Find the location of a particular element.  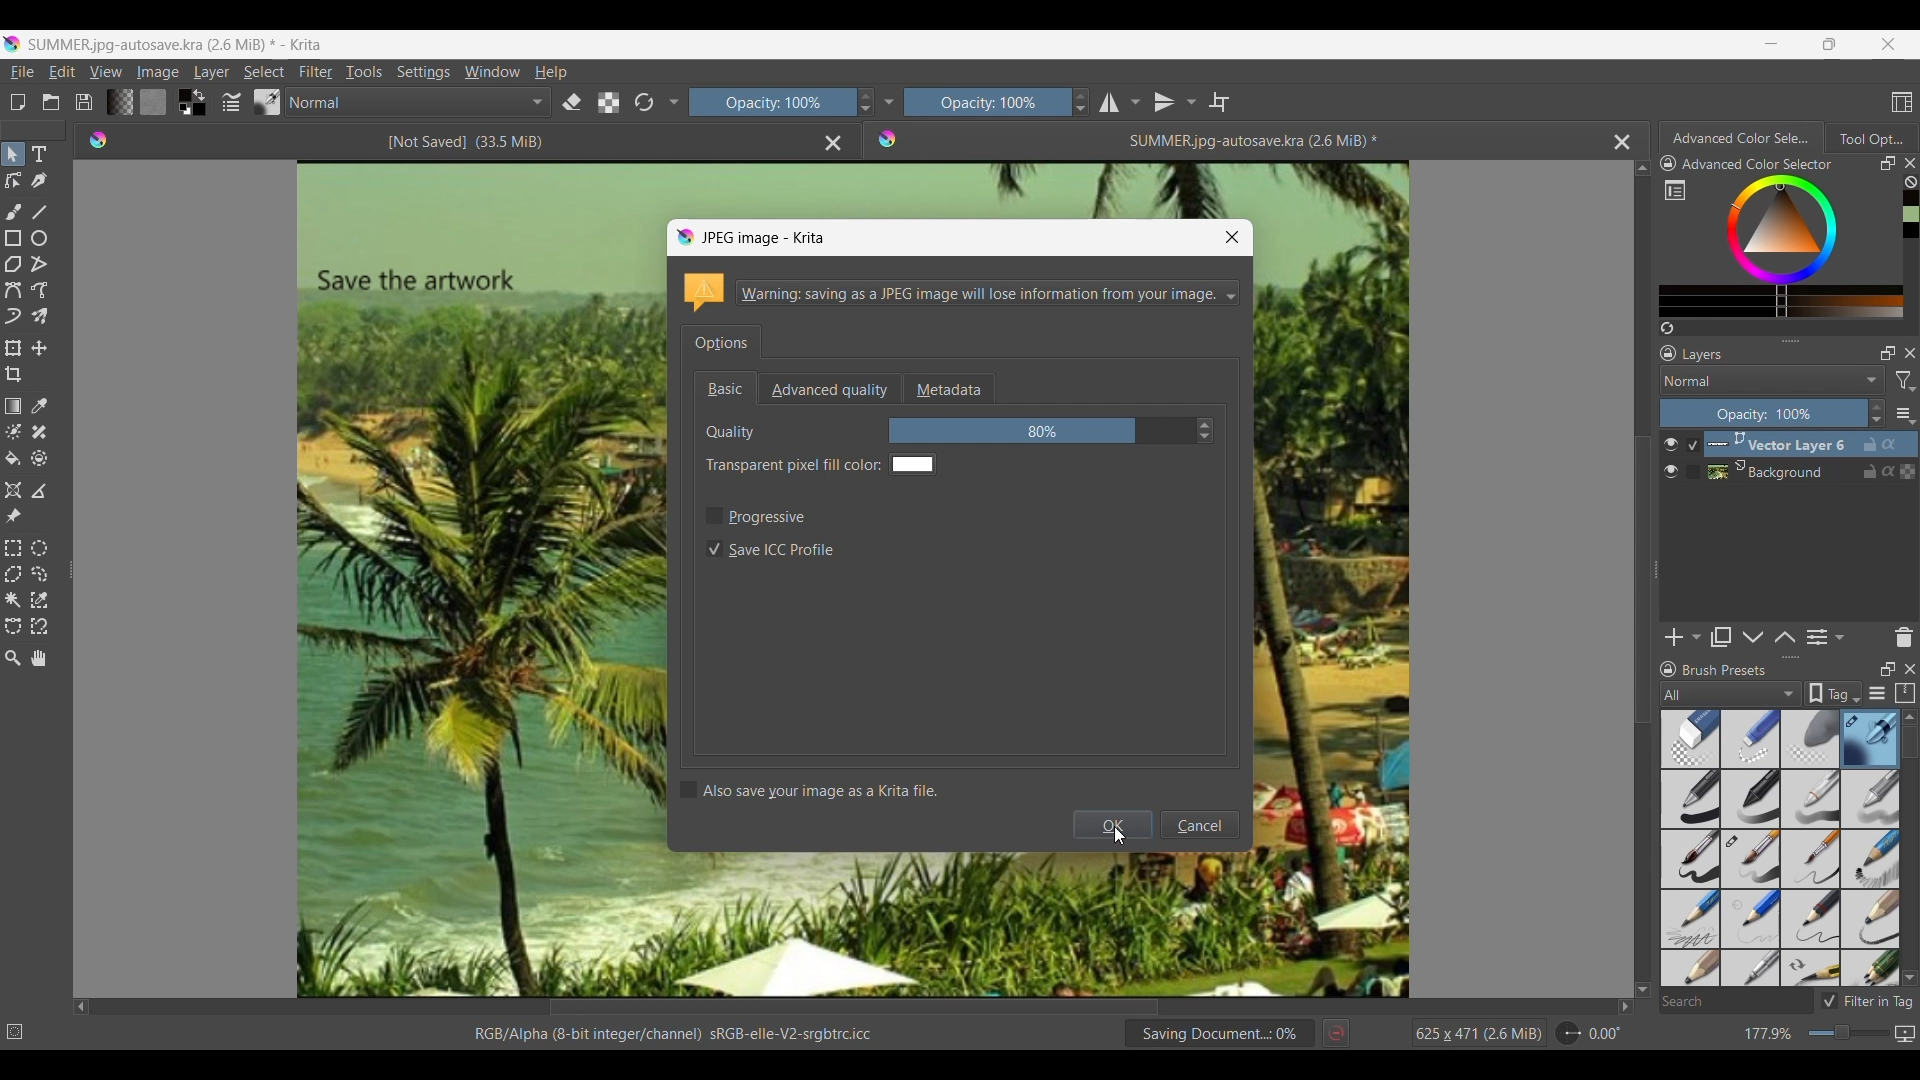

Current open file is located at coordinates (1236, 141).